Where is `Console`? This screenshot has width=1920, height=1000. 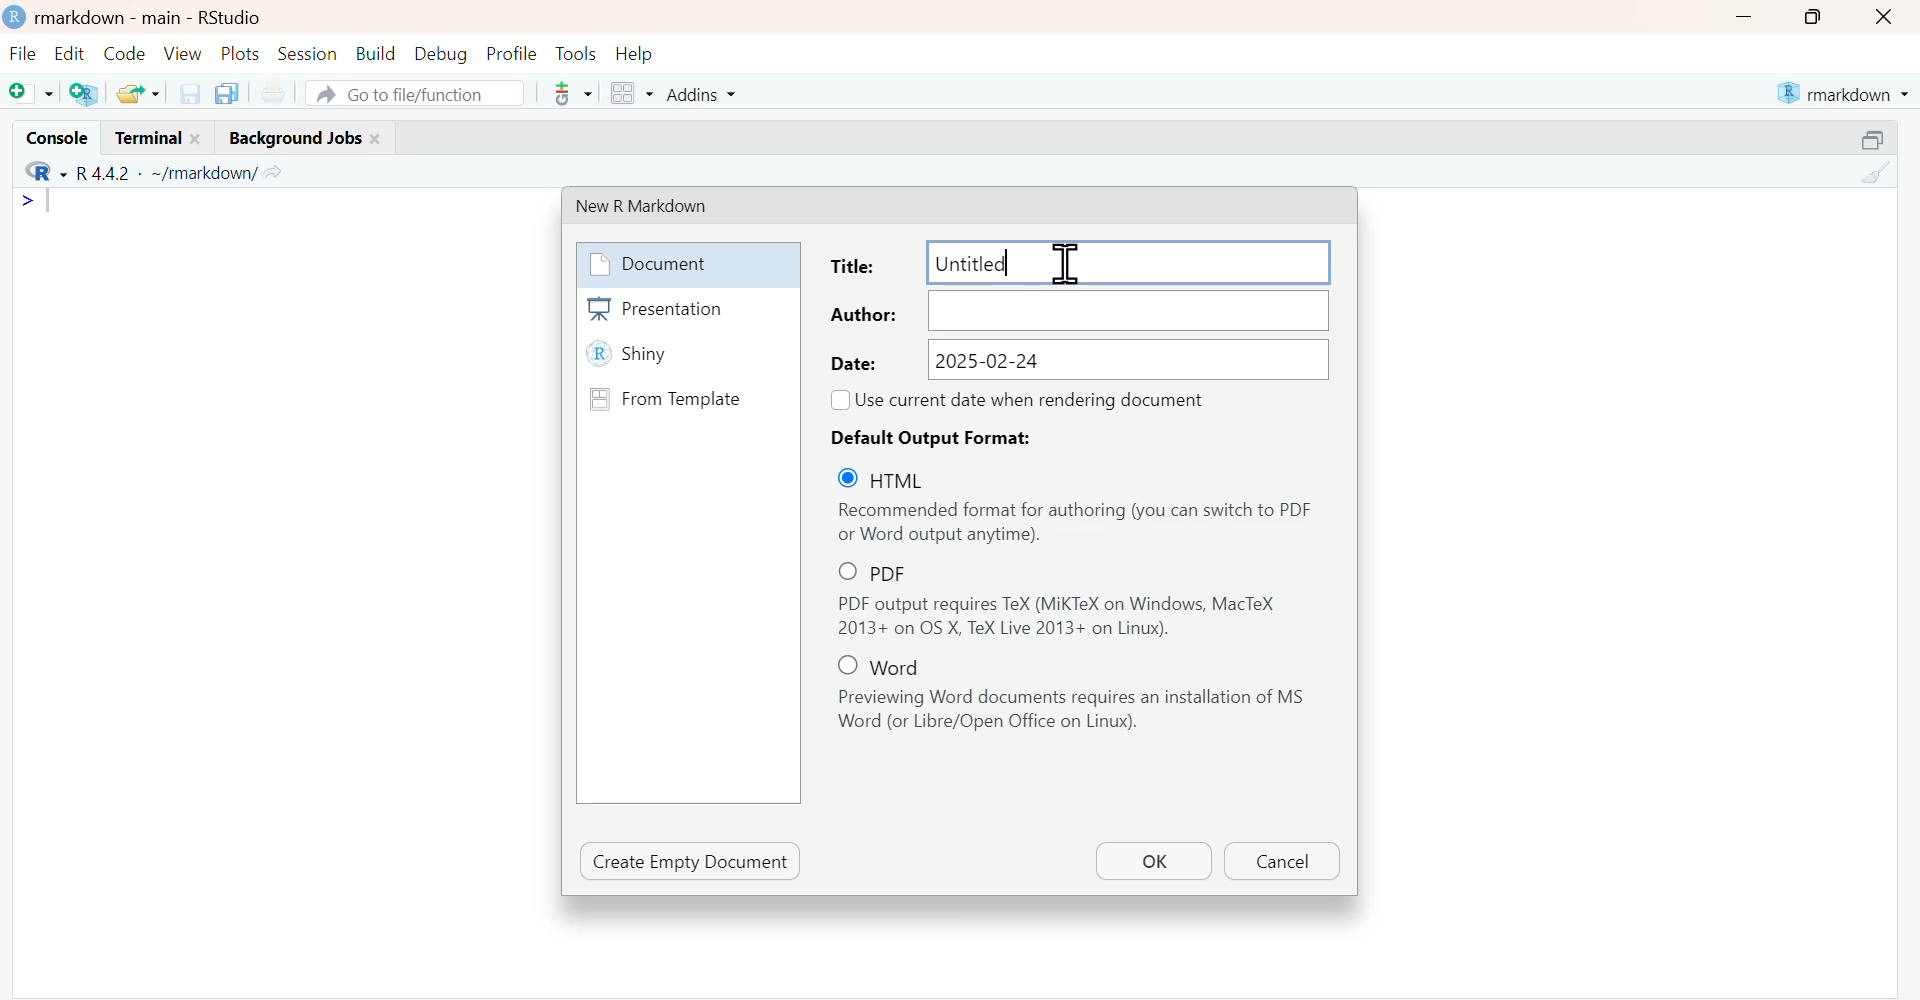 Console is located at coordinates (55, 136).